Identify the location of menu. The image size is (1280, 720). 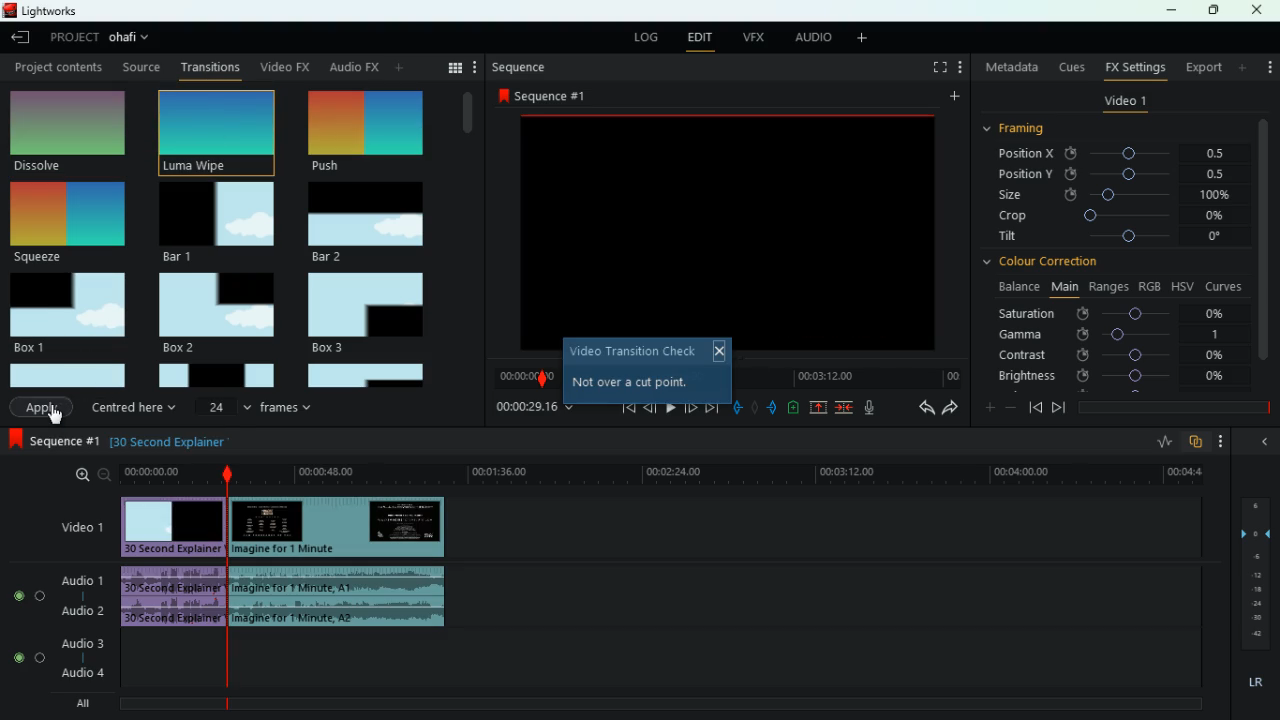
(455, 67).